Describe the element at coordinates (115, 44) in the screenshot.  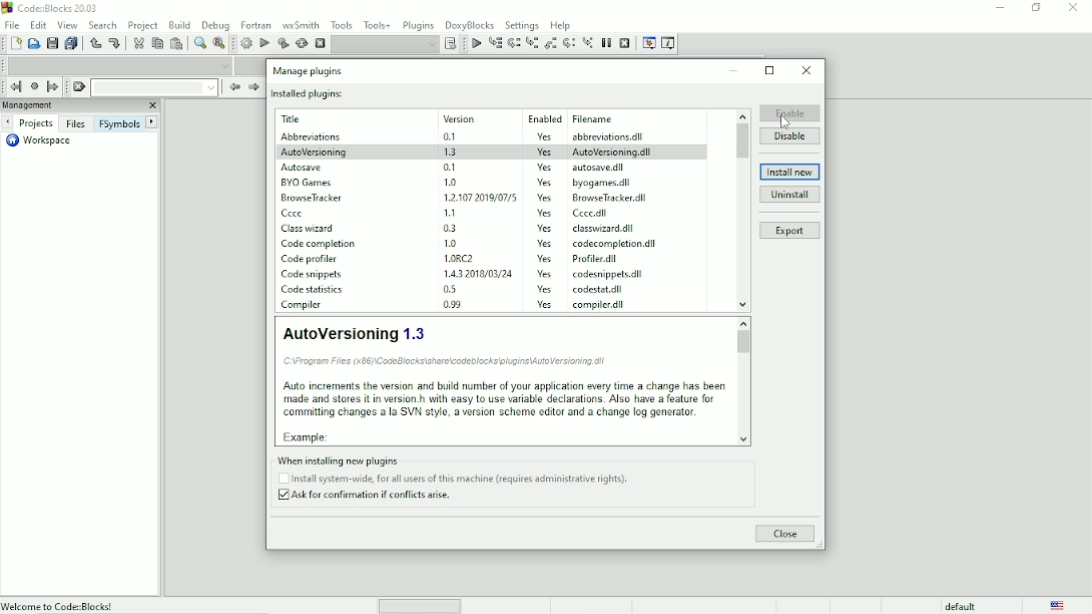
I see `Redo` at that location.